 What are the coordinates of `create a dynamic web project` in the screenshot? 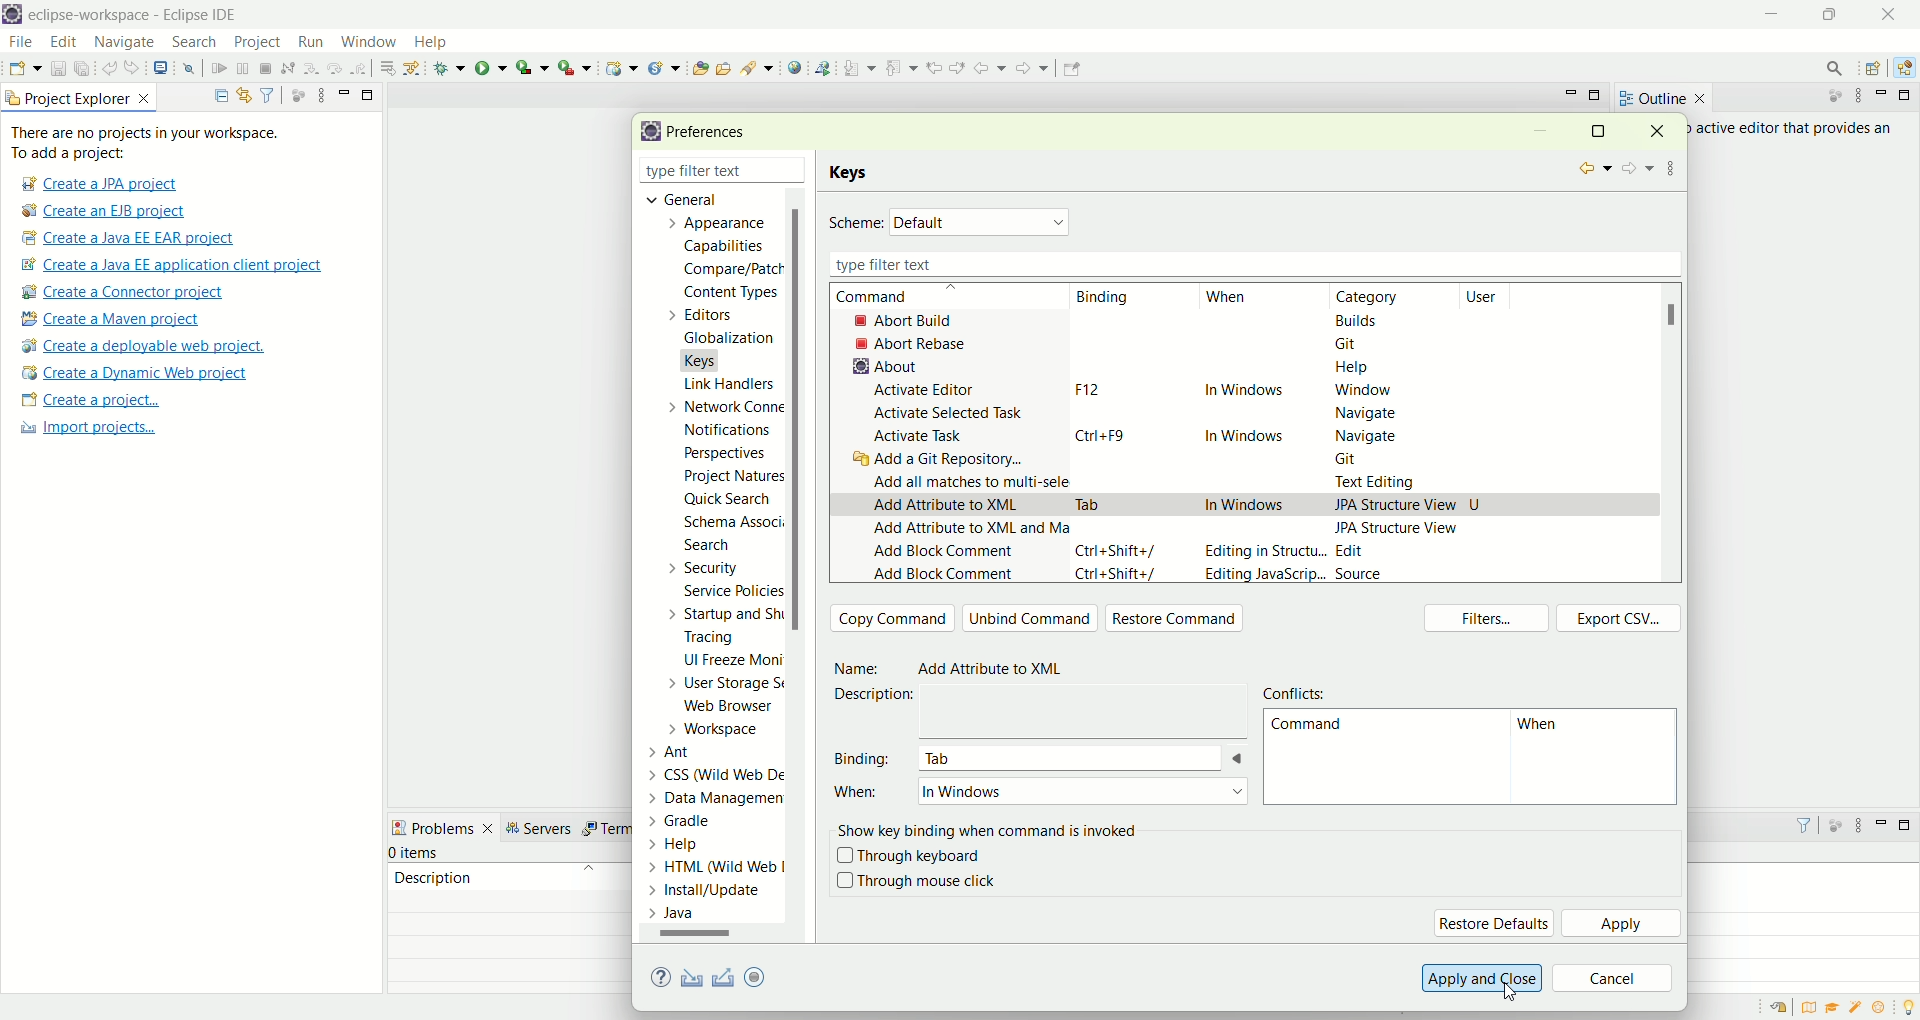 It's located at (619, 66).